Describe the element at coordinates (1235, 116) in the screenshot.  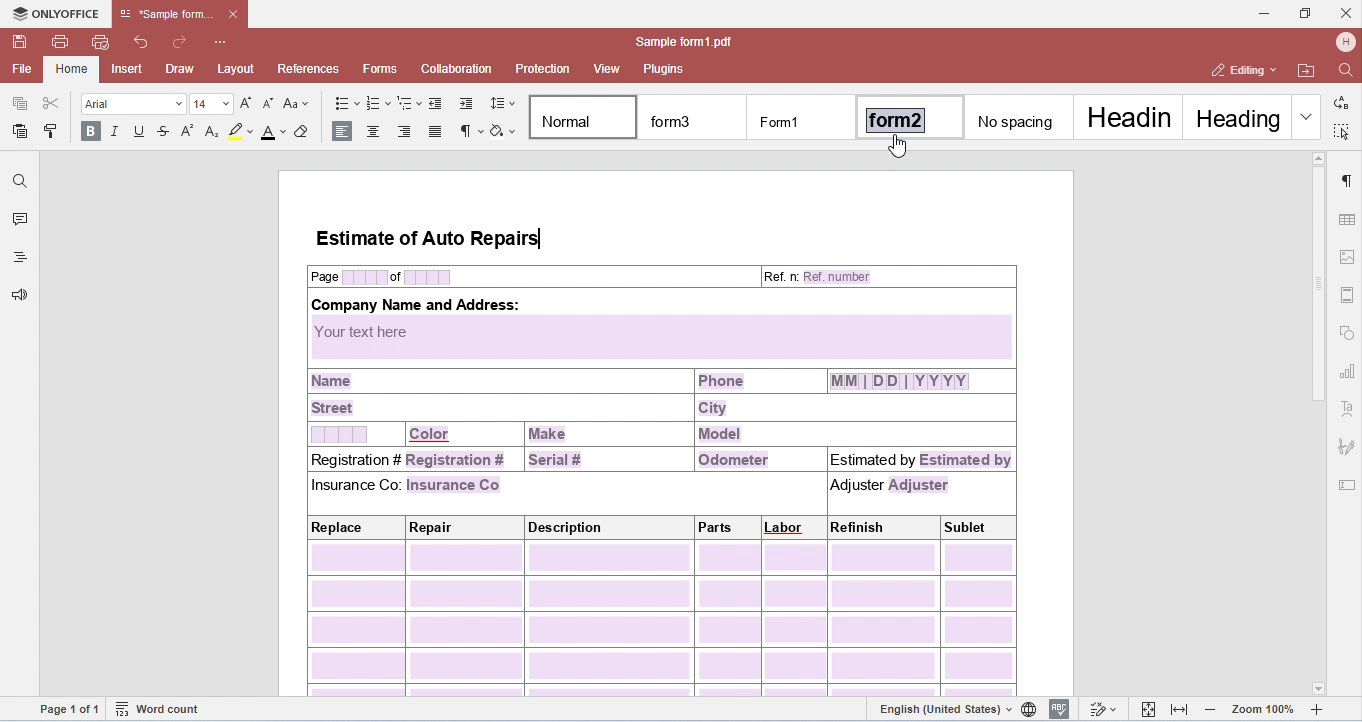
I see `heading` at that location.